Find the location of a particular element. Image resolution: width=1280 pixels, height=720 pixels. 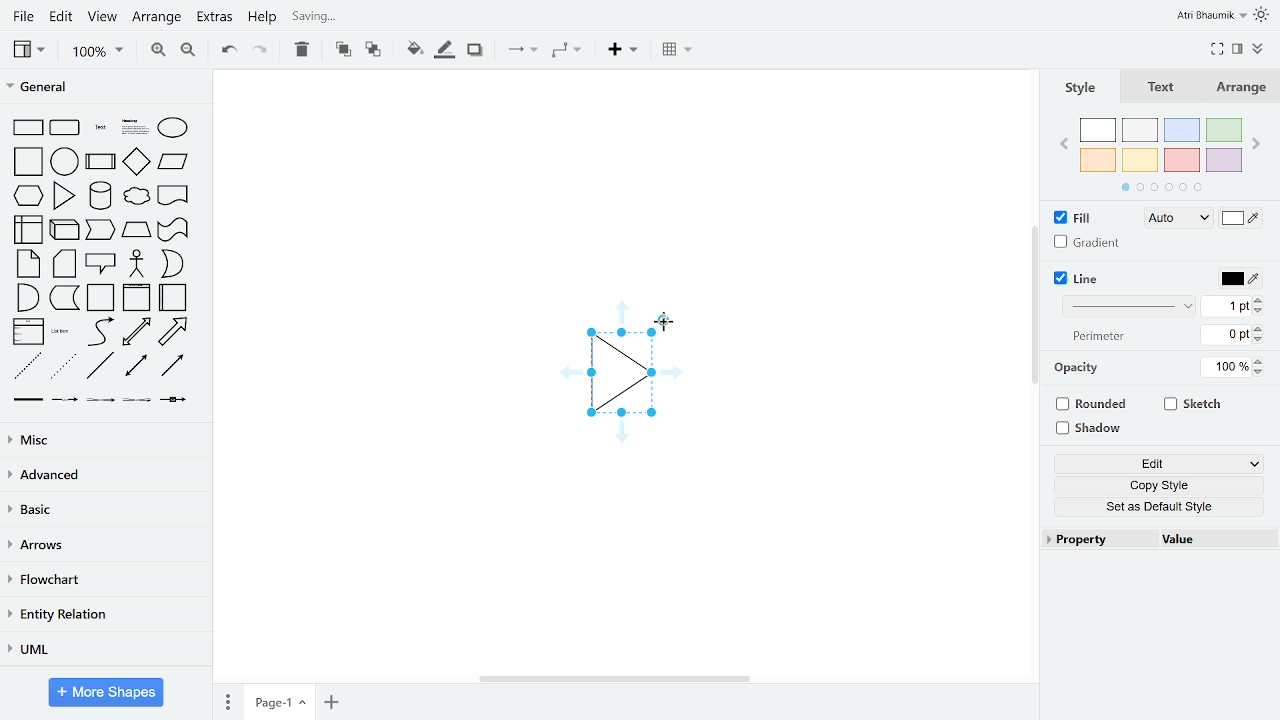

general is located at coordinates (101, 85).